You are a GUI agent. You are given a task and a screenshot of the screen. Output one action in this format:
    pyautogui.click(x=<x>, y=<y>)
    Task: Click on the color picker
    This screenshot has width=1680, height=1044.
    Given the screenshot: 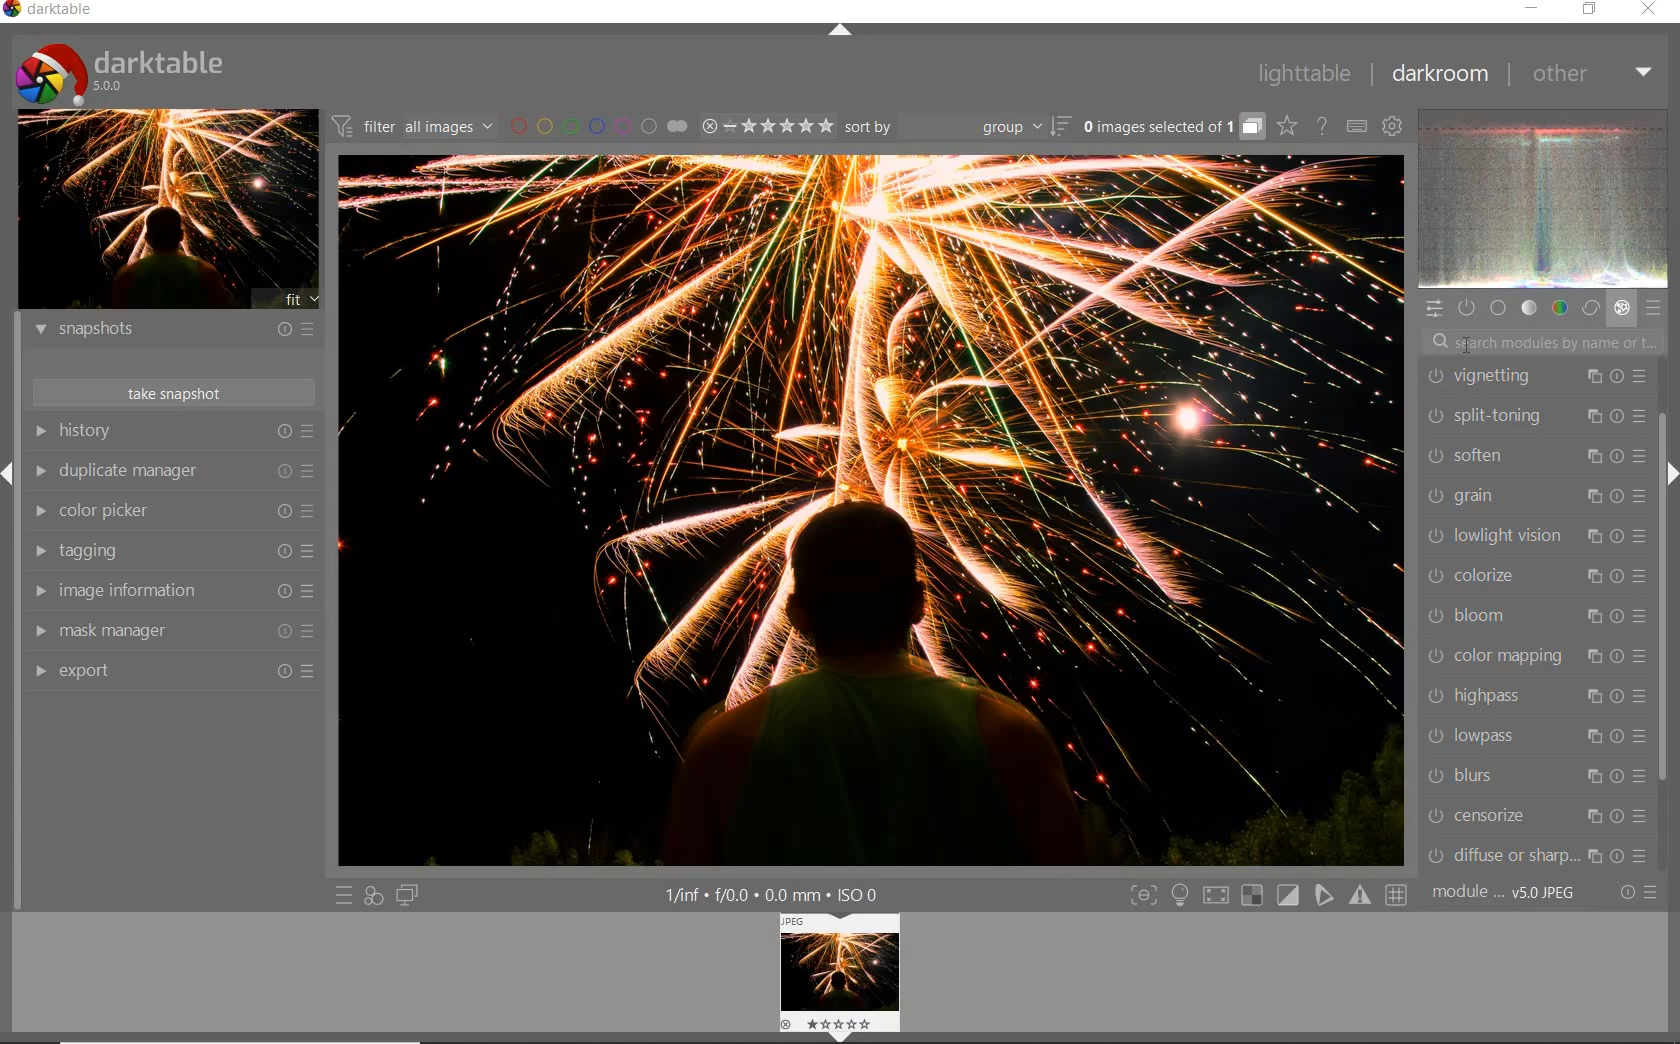 What is the action you would take?
    pyautogui.click(x=172, y=513)
    